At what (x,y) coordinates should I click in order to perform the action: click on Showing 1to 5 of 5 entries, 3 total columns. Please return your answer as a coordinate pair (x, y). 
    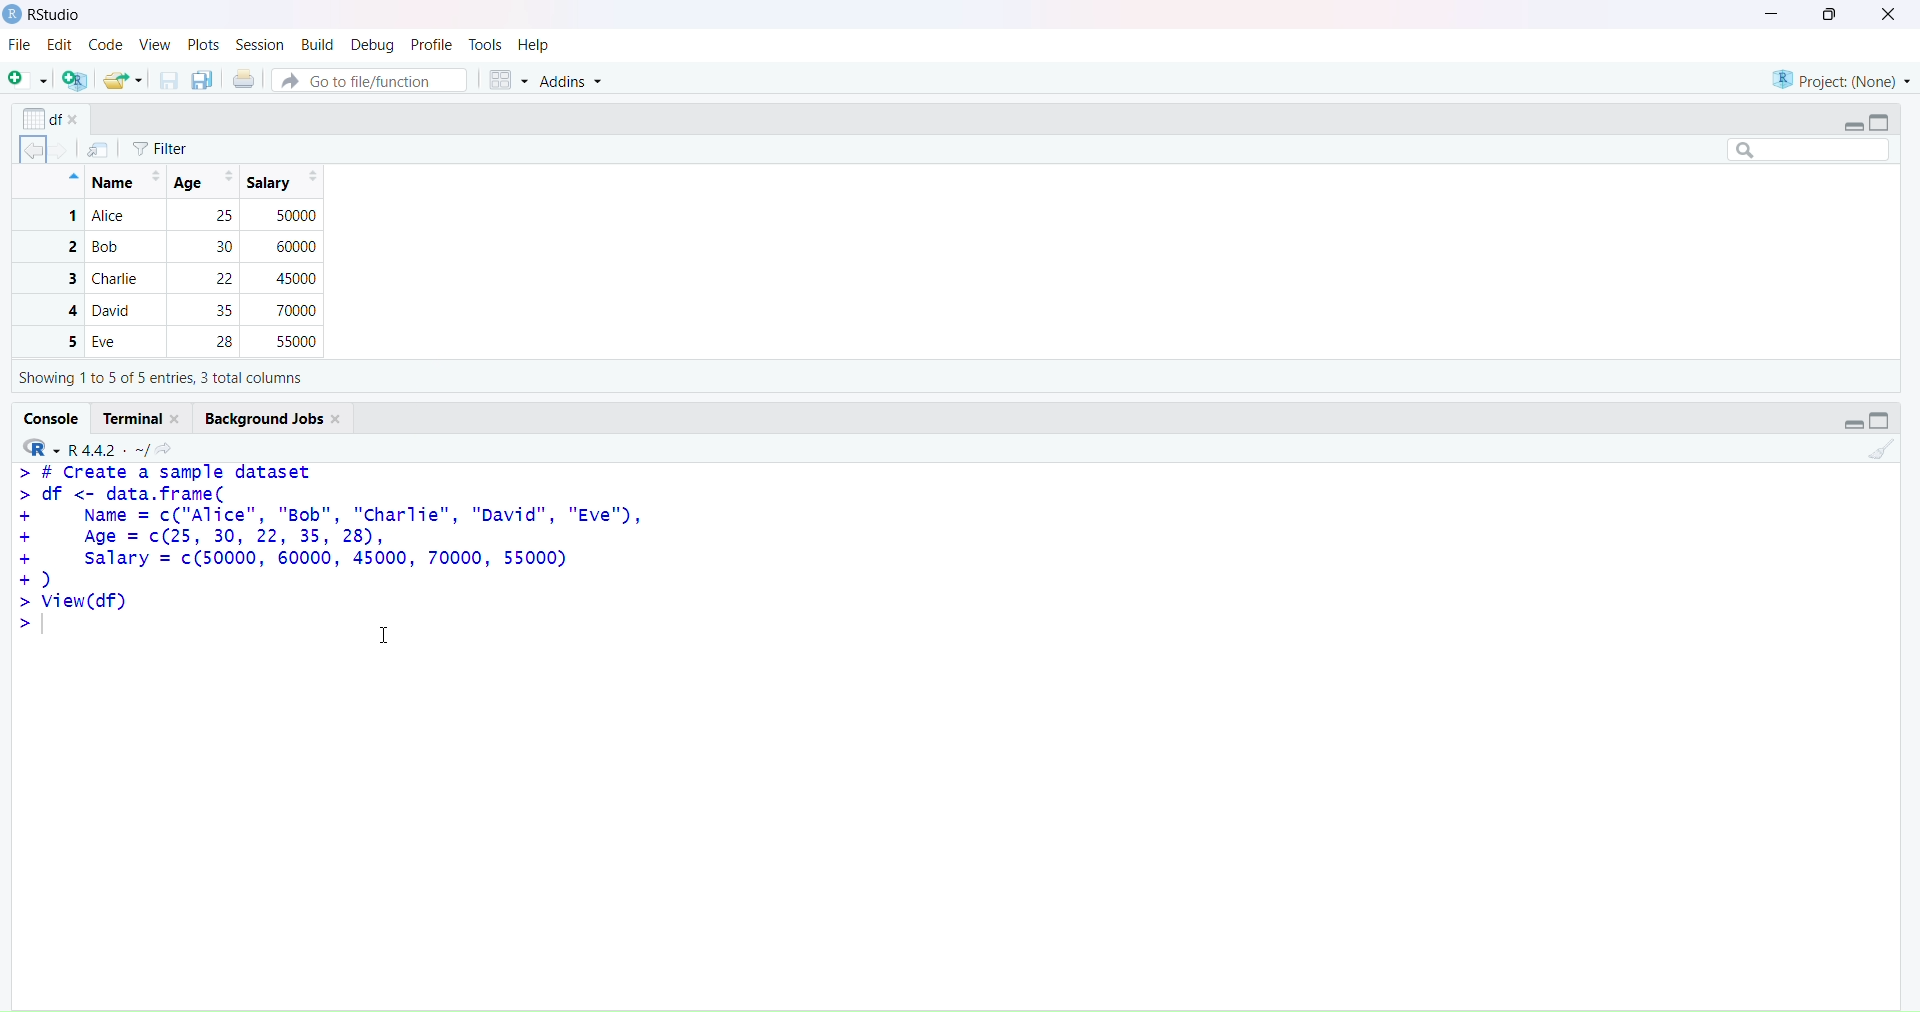
    Looking at the image, I should click on (161, 380).